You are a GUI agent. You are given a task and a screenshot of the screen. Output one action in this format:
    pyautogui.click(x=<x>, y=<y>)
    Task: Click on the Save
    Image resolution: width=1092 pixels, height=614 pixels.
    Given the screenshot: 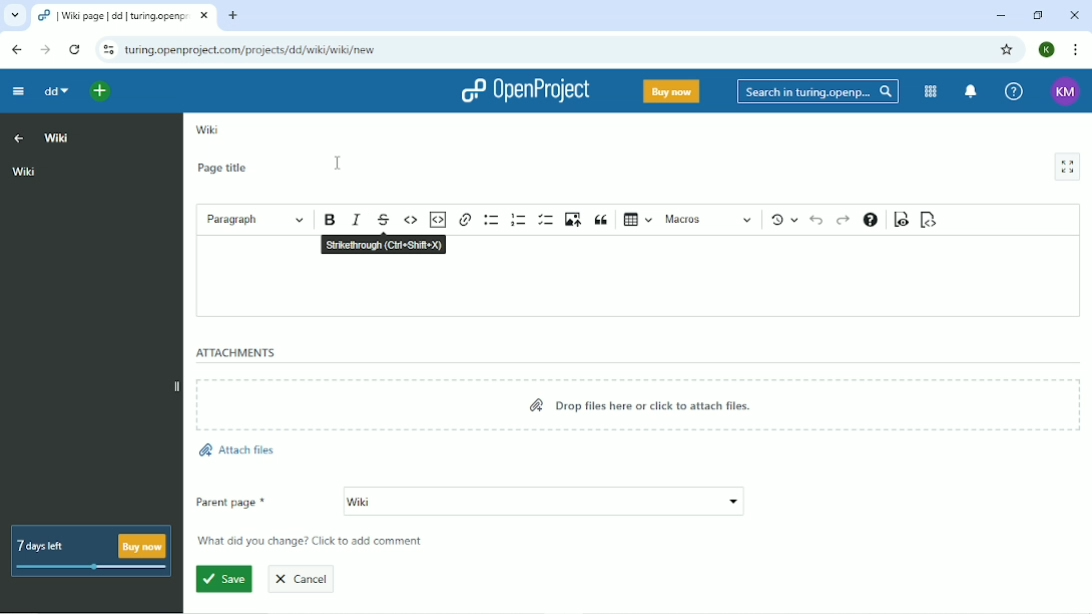 What is the action you would take?
    pyautogui.click(x=221, y=580)
    